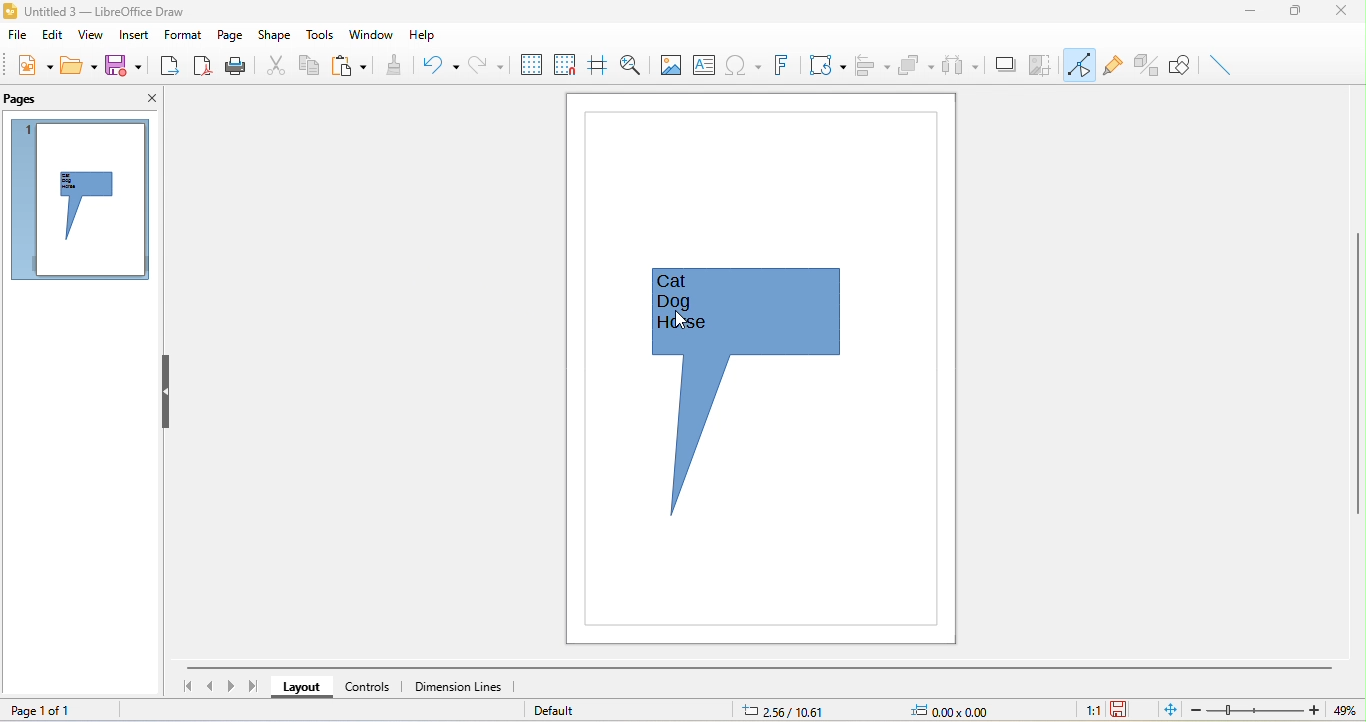 The height and width of the screenshot is (722, 1366). Describe the element at coordinates (527, 64) in the screenshot. I see `display to grids` at that location.